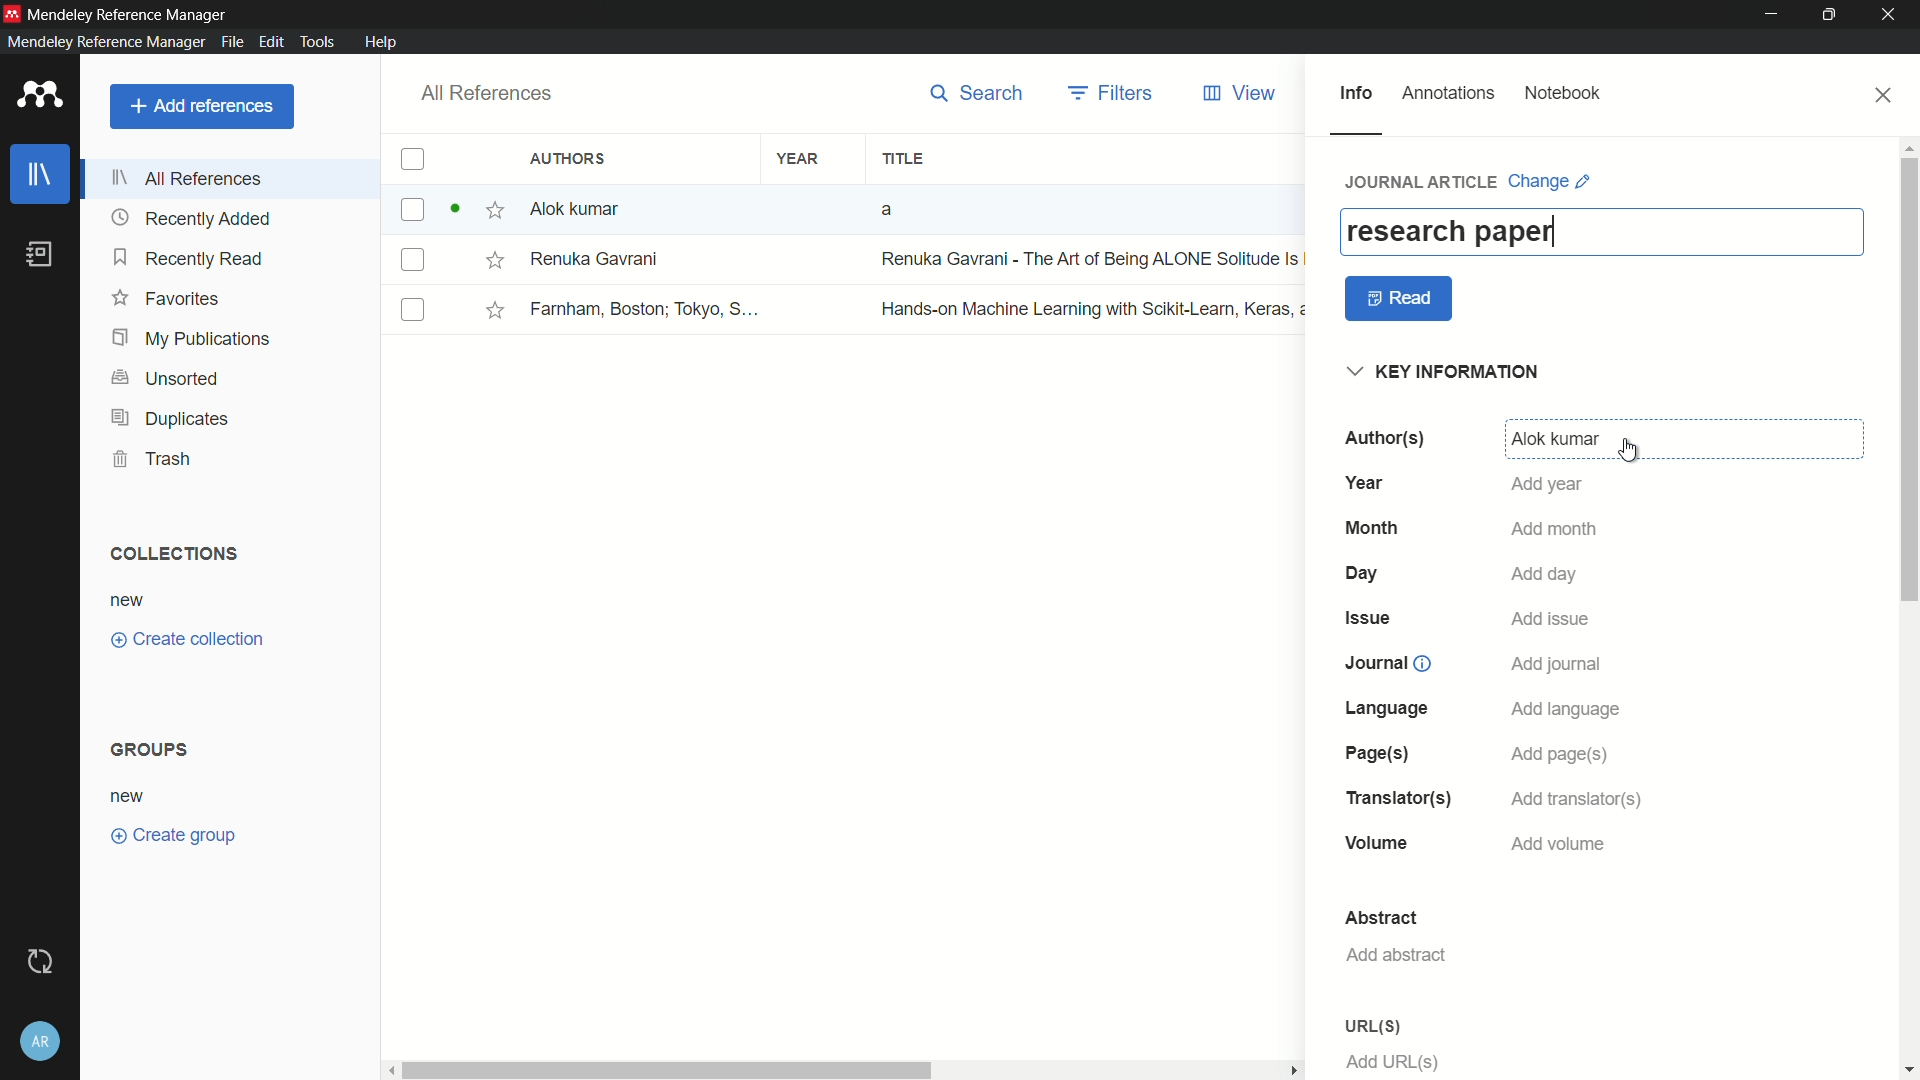 The image size is (1920, 1080). What do you see at coordinates (269, 42) in the screenshot?
I see `edit menu` at bounding box center [269, 42].